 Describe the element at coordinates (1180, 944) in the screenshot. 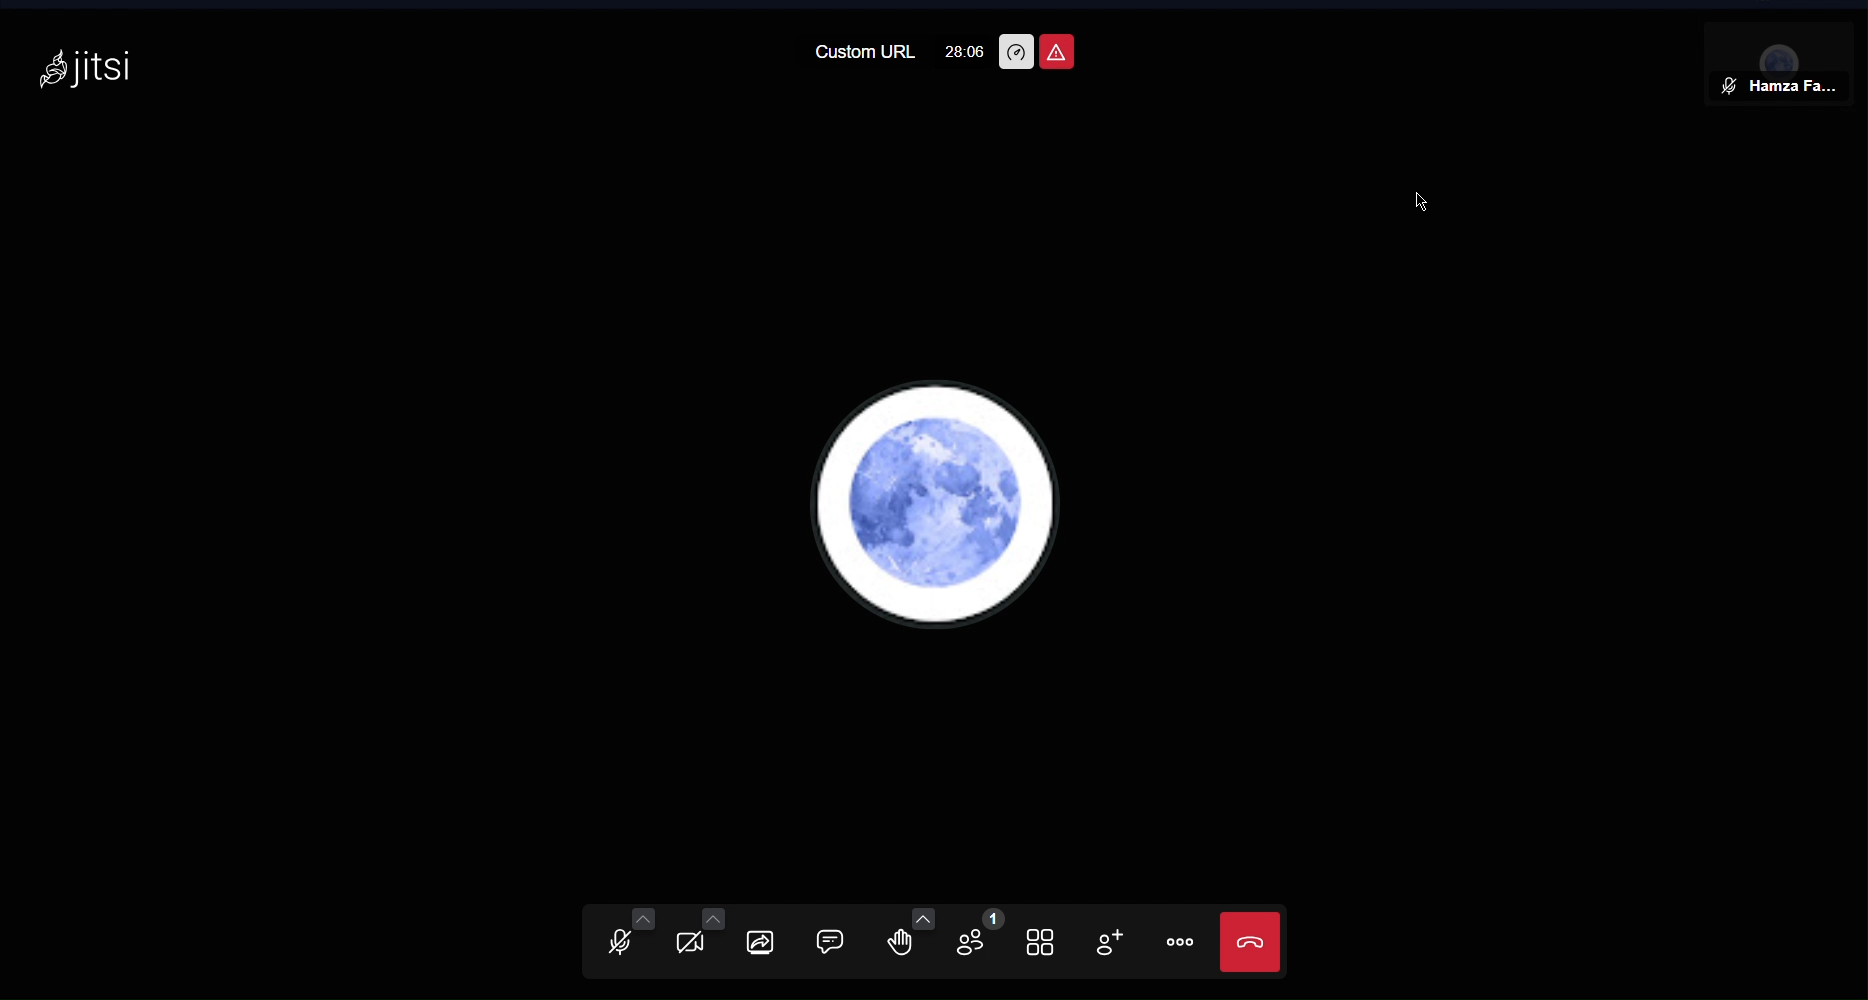

I see `More Options` at that location.